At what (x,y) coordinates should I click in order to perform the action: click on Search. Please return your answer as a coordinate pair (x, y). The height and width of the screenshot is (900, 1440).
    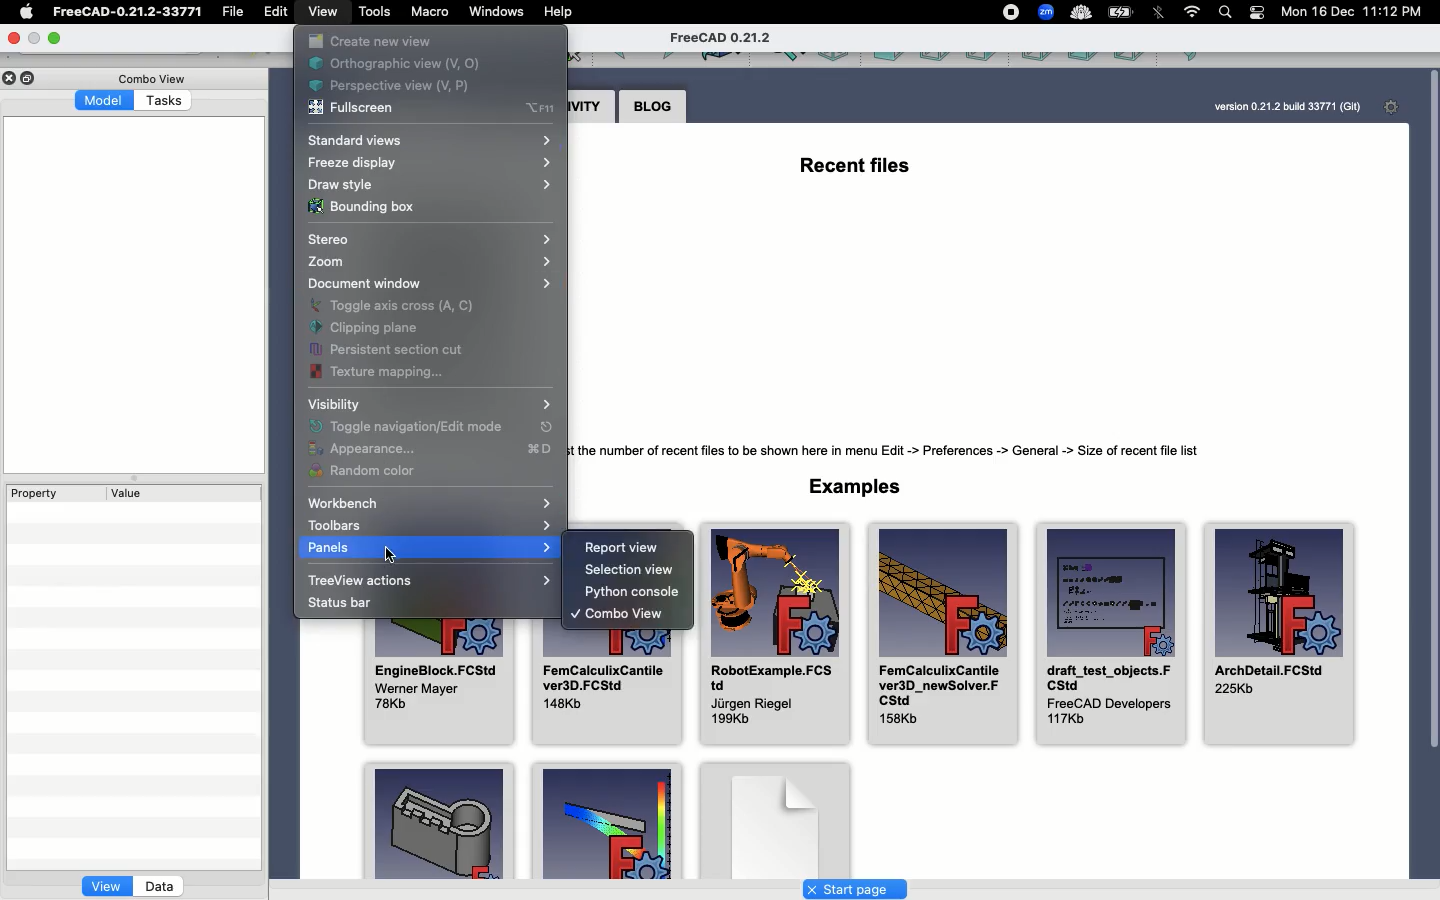
    Looking at the image, I should click on (1226, 12).